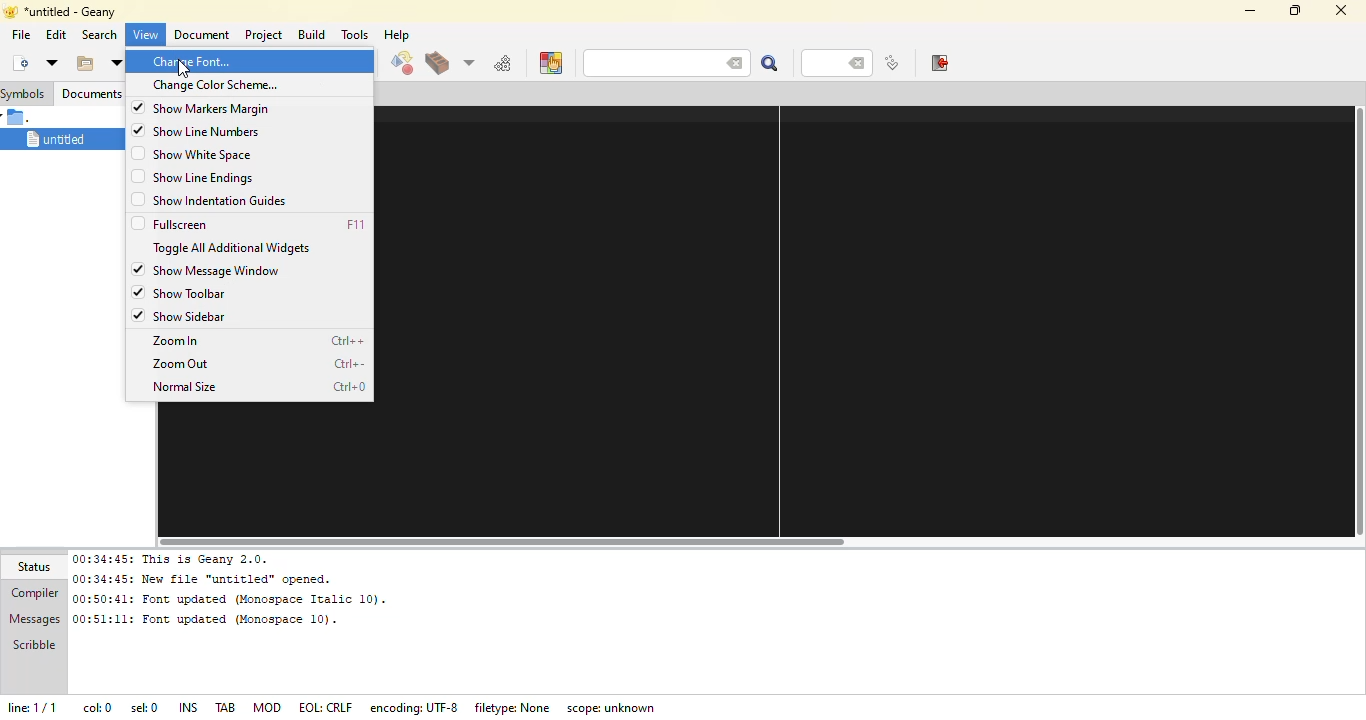  I want to click on exit, so click(938, 63).